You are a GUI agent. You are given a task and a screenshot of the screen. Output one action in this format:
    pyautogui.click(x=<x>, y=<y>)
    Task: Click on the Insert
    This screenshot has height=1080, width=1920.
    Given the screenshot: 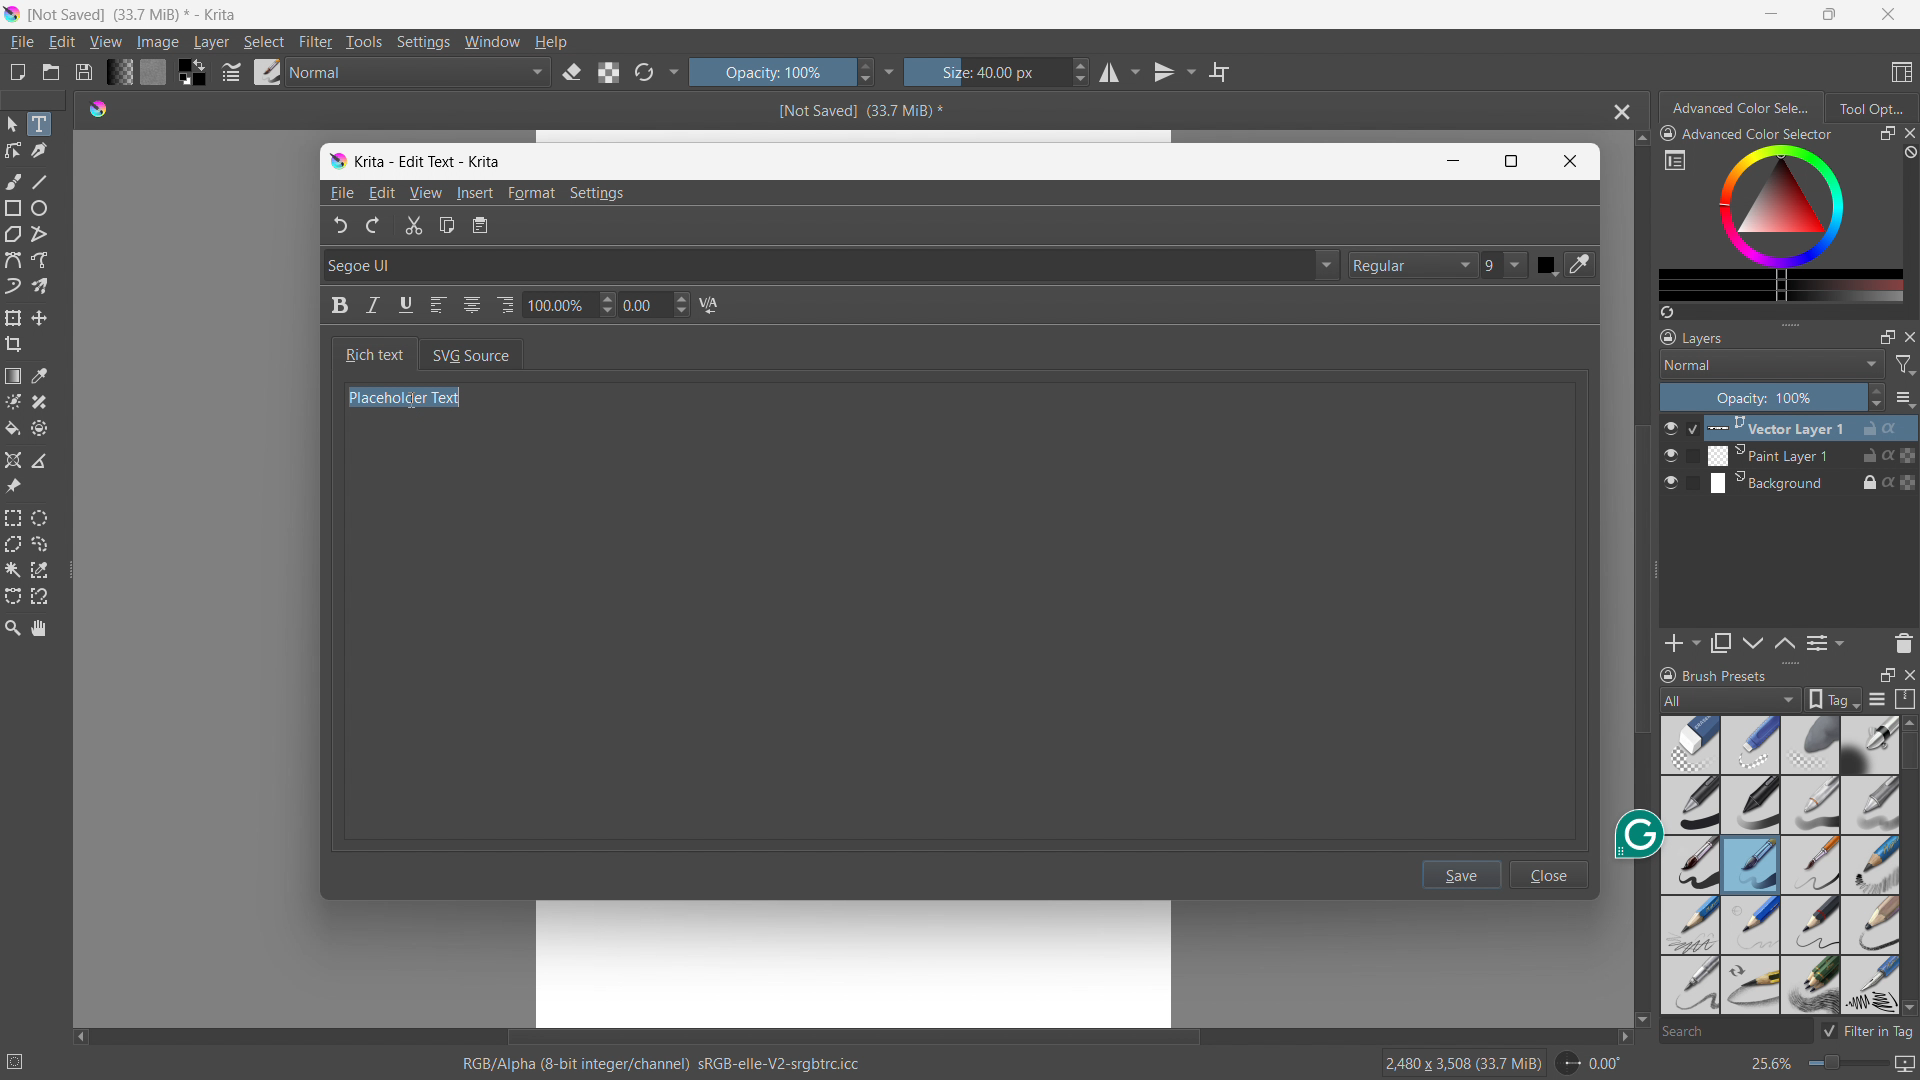 What is the action you would take?
    pyautogui.click(x=475, y=194)
    